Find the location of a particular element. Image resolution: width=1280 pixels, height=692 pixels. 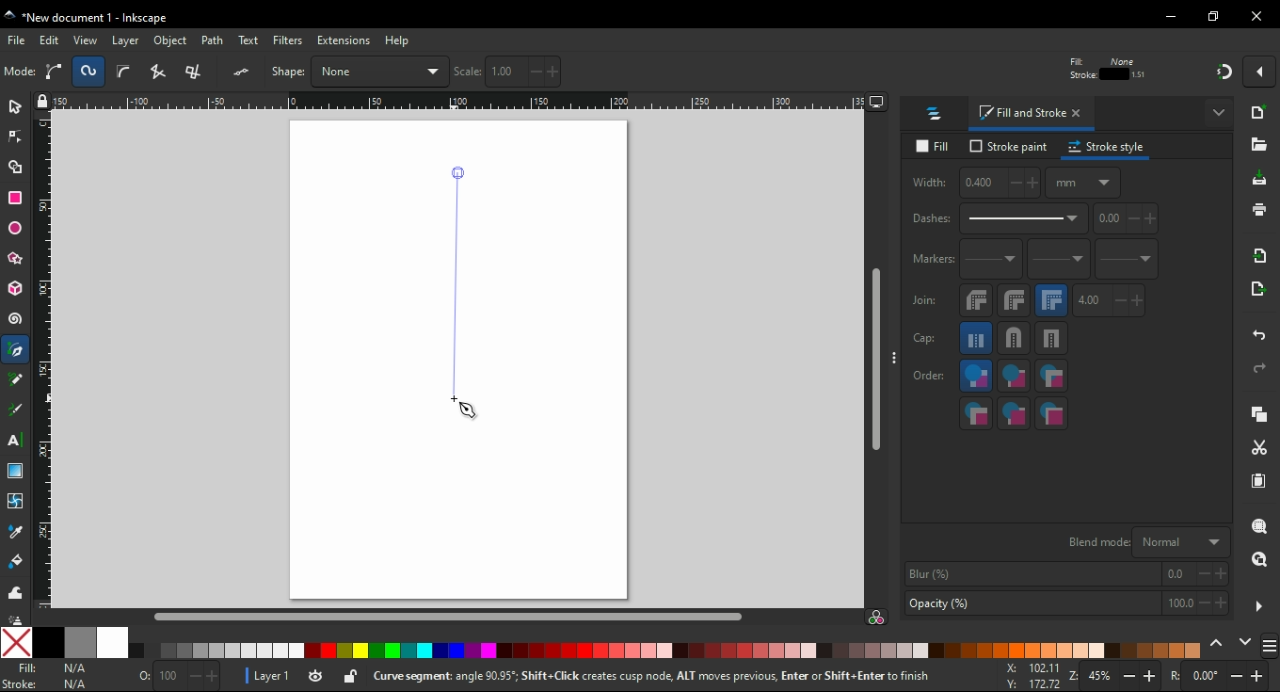

minimize is located at coordinates (1172, 17).